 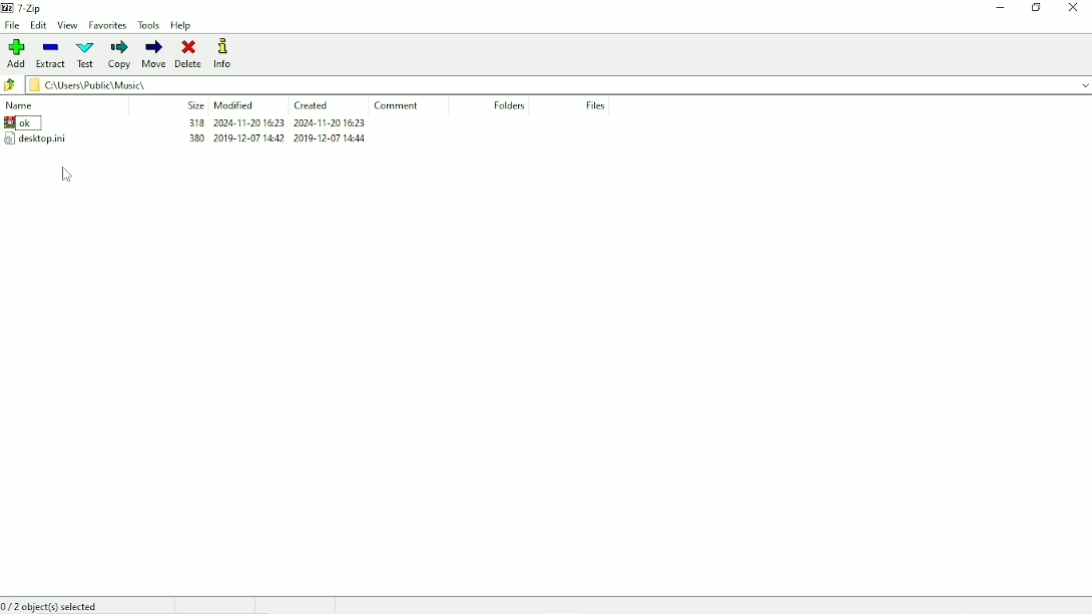 I want to click on Created, so click(x=312, y=106).